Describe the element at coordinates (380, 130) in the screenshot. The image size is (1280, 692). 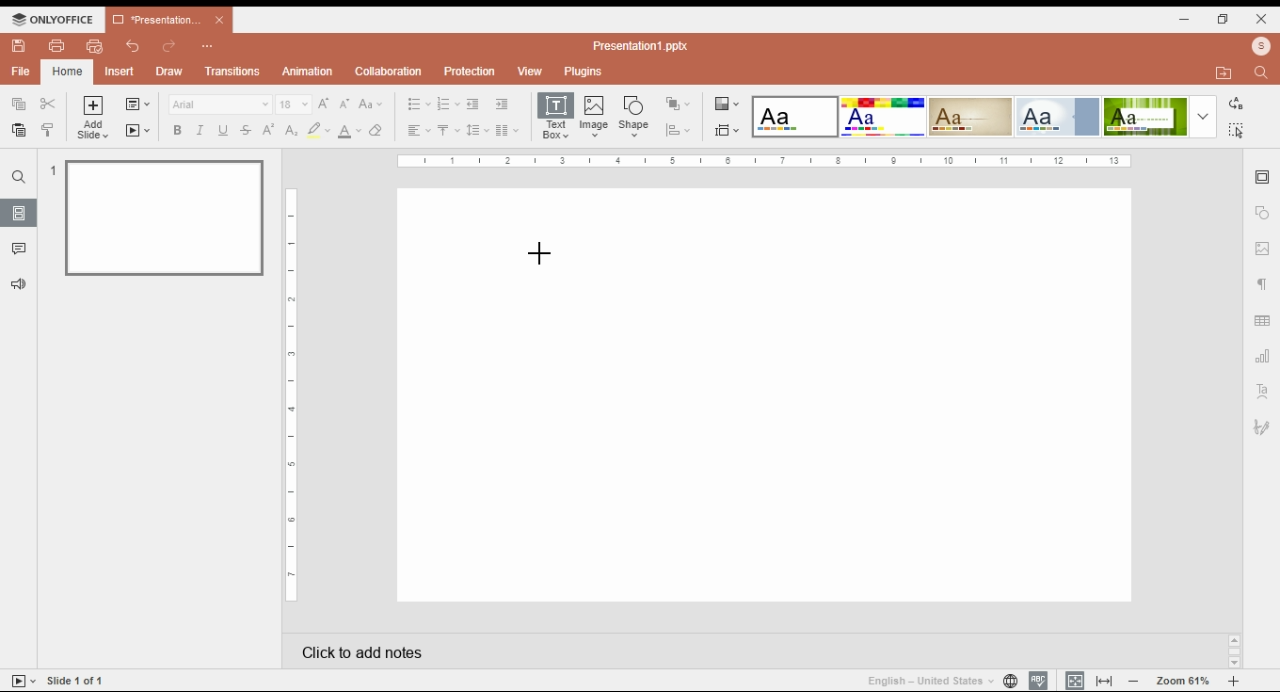
I see `clear` at that location.